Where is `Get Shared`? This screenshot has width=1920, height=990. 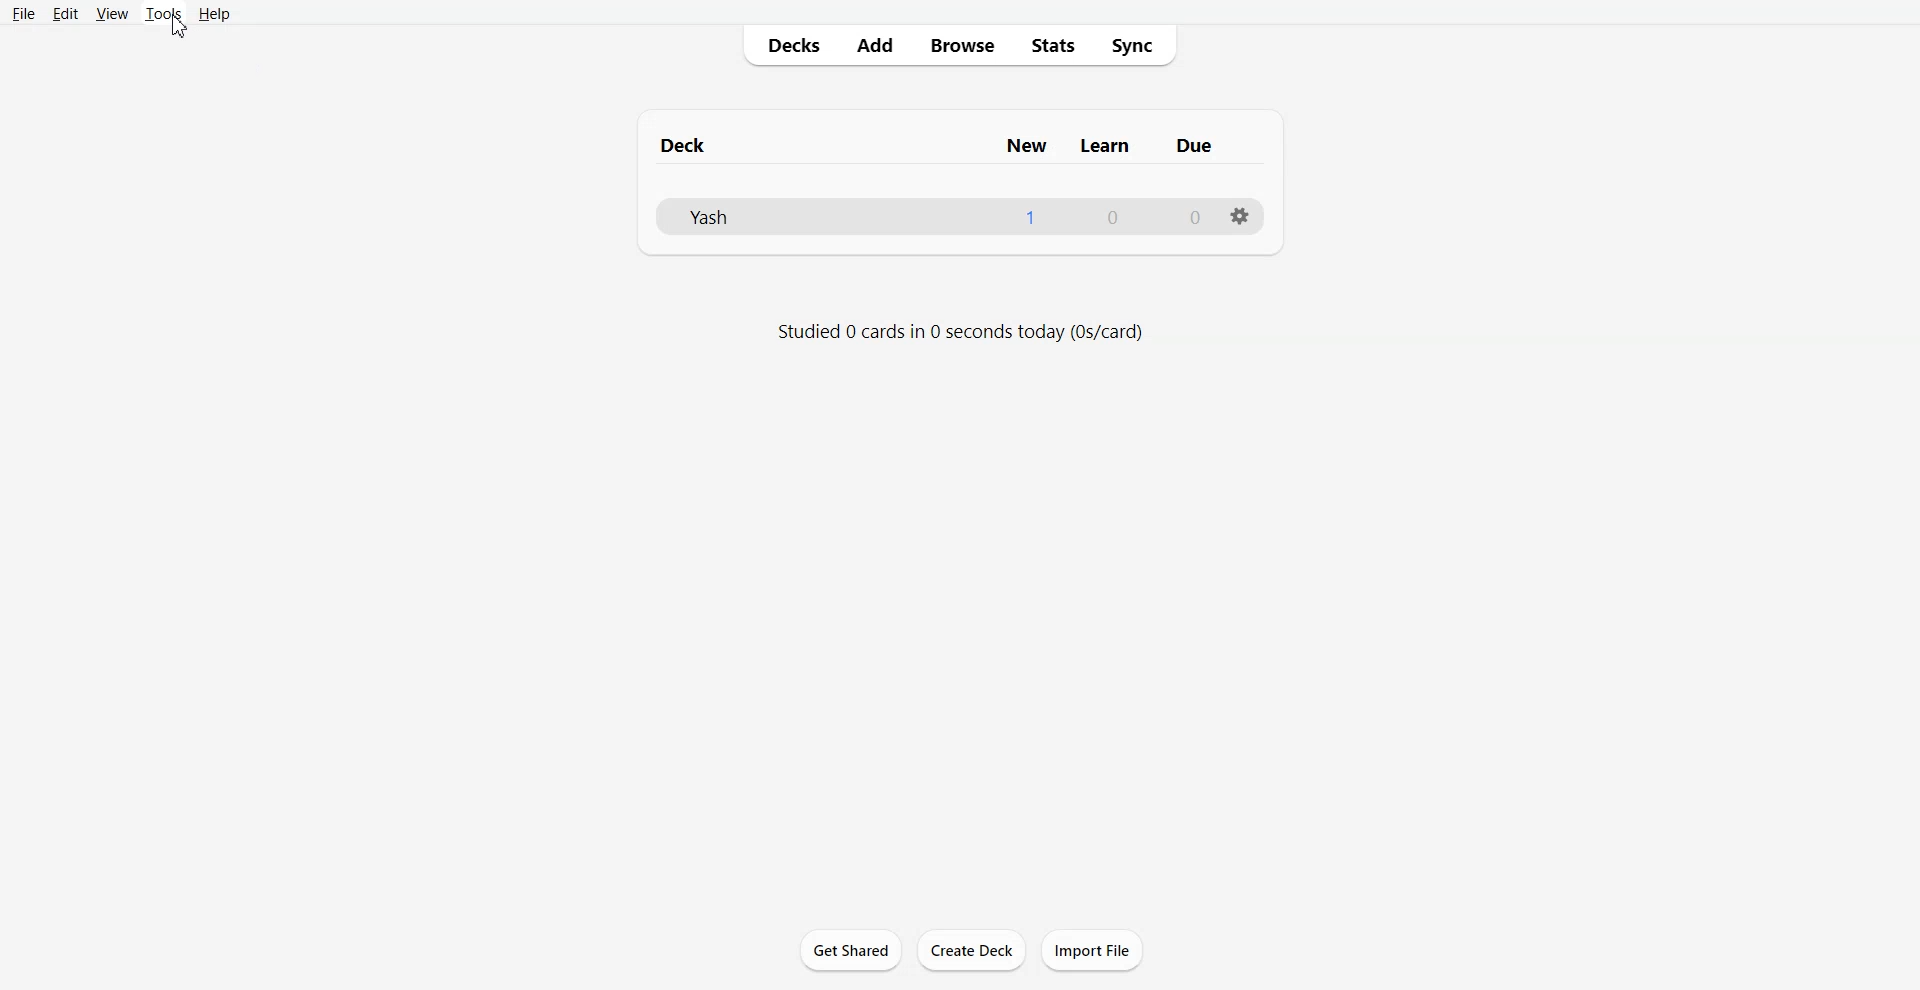
Get Shared is located at coordinates (849, 948).